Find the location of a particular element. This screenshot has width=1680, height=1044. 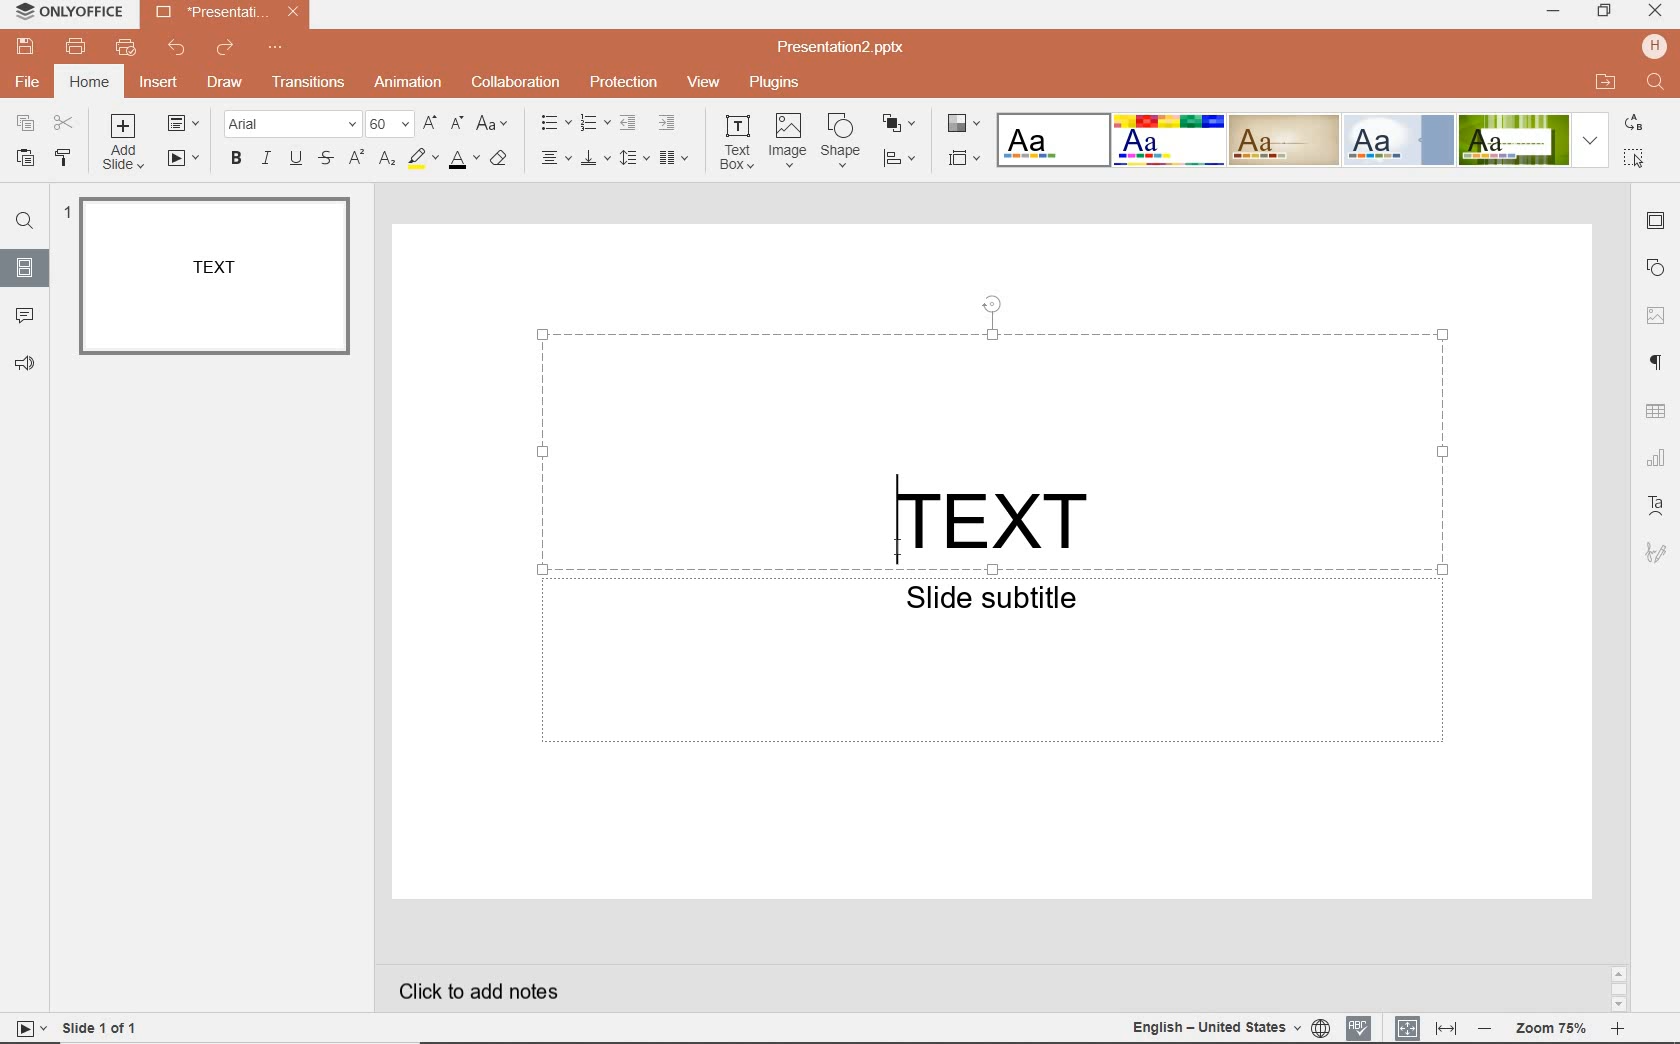

CUSTOMIZE QUICK ACCESS TOOLBAR is located at coordinates (274, 51).